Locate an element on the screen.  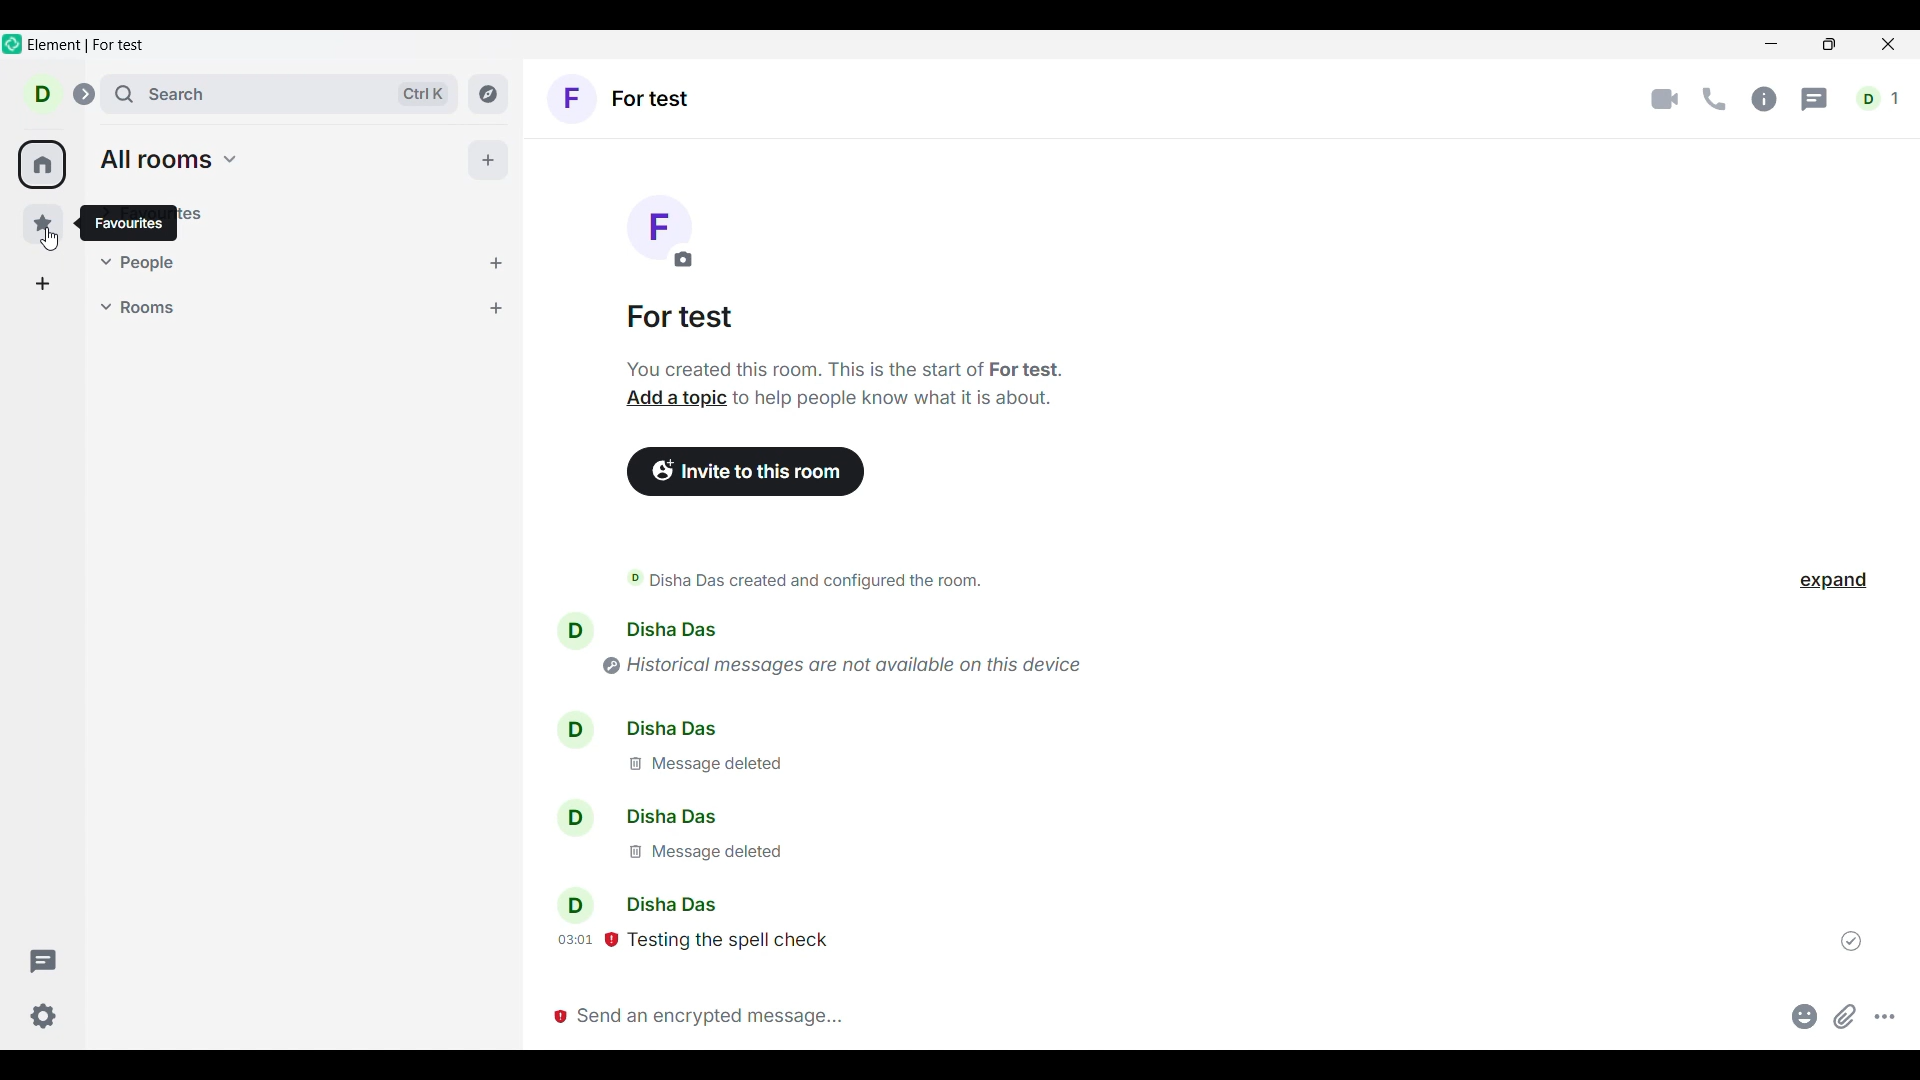
Add room is located at coordinates (496, 309).